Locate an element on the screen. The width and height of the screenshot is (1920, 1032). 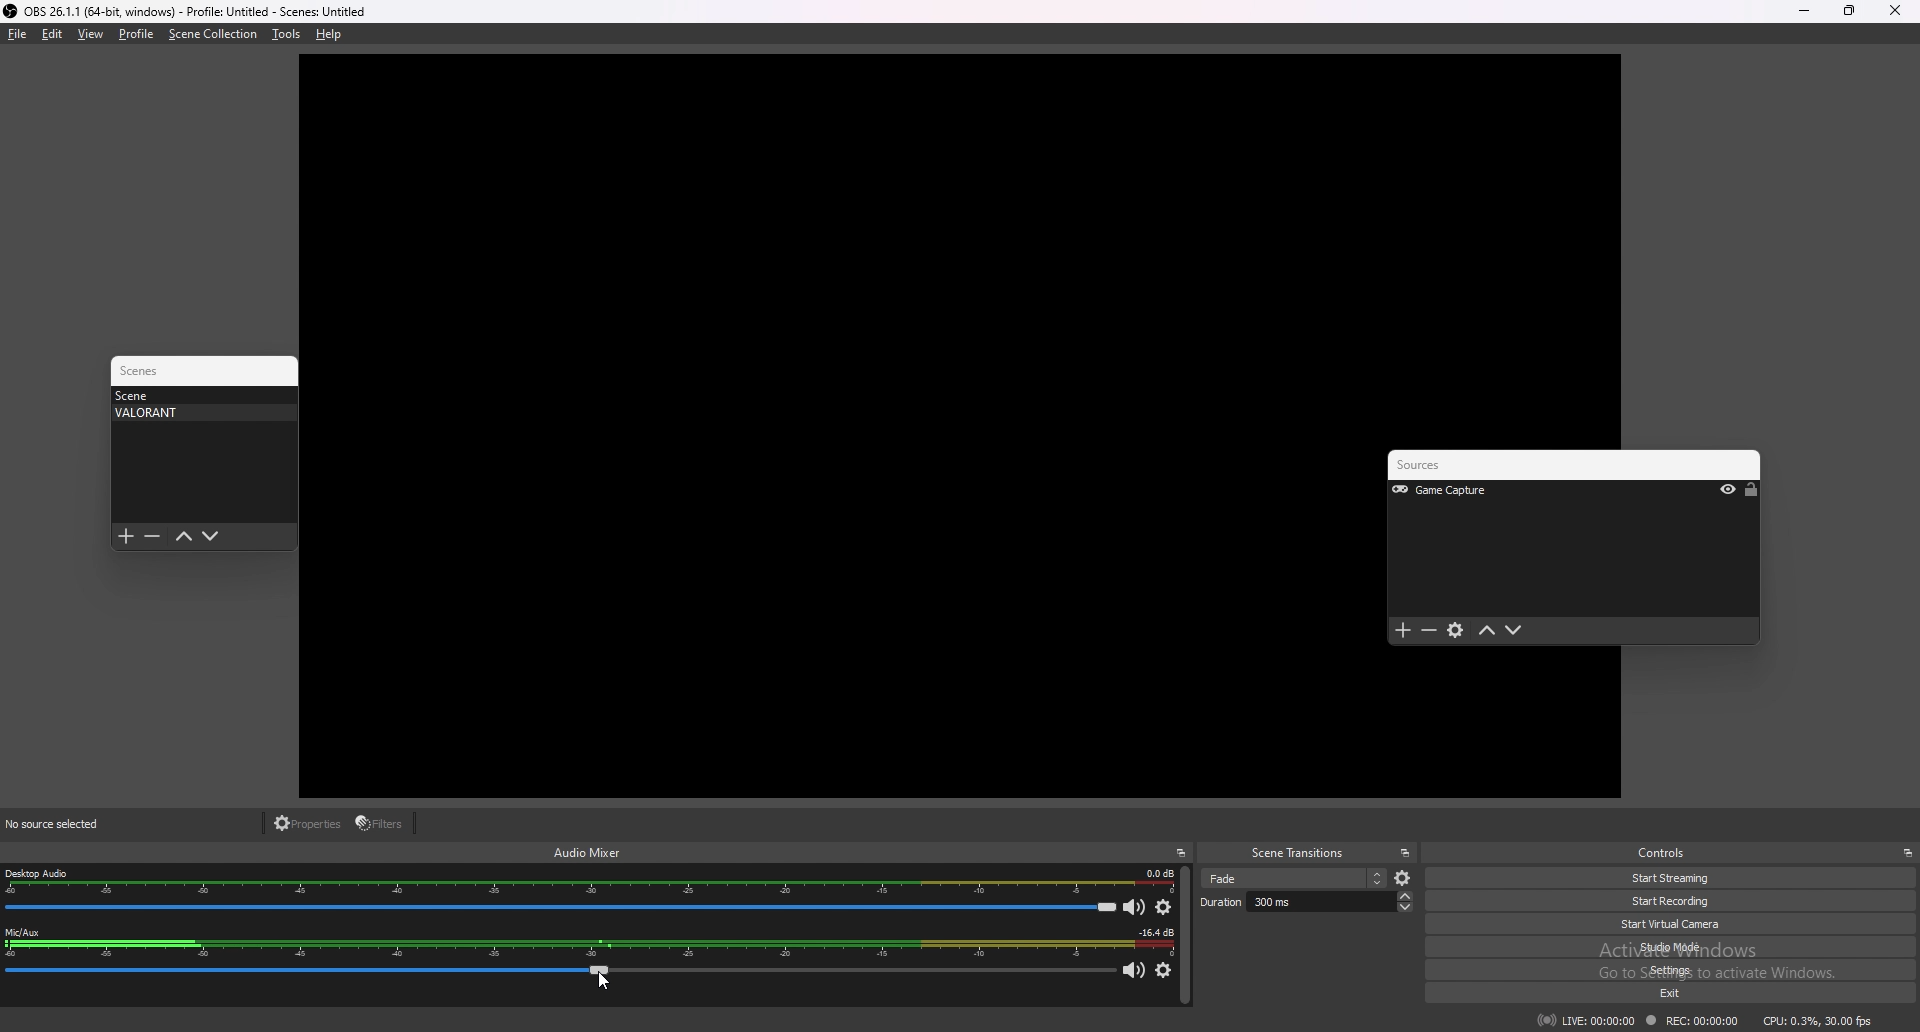
mic/aux is located at coordinates (588, 944).